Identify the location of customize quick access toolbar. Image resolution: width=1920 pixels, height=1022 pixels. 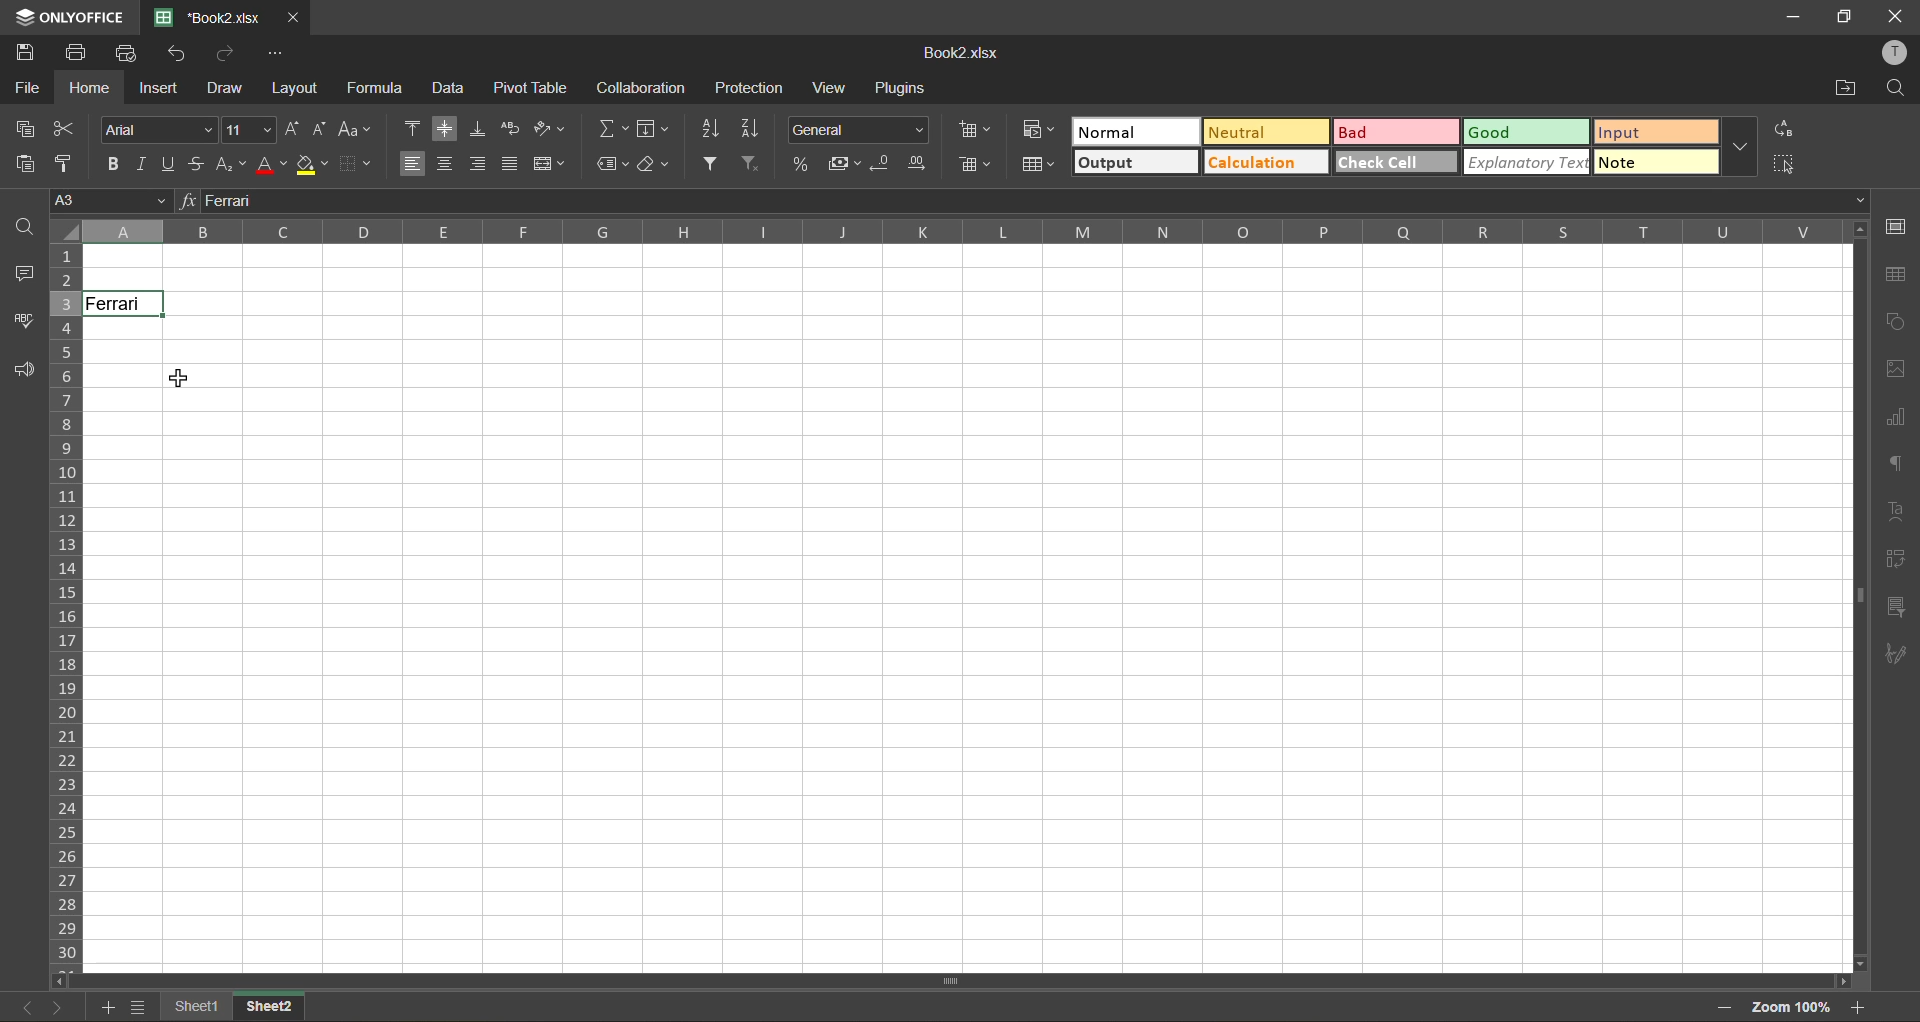
(276, 53).